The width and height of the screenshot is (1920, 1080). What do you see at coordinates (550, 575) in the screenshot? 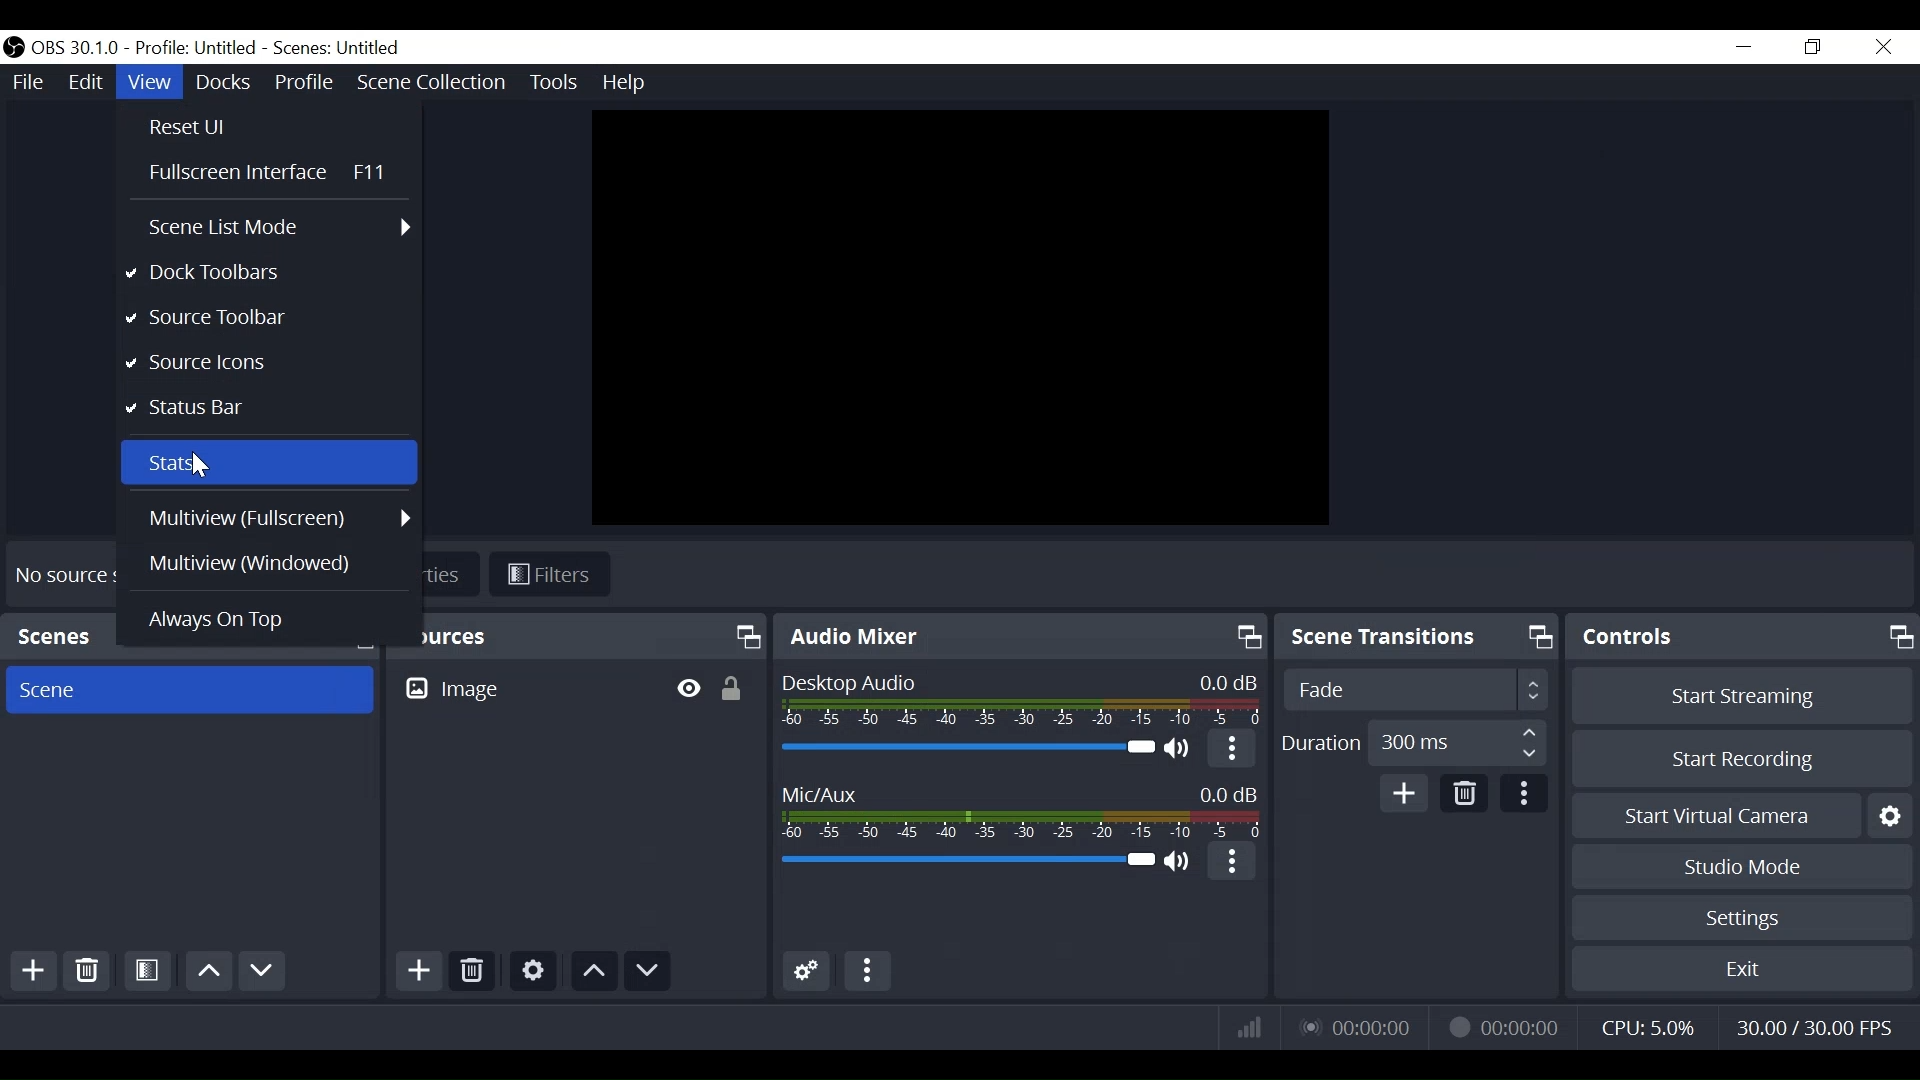
I see `Filters` at bounding box center [550, 575].